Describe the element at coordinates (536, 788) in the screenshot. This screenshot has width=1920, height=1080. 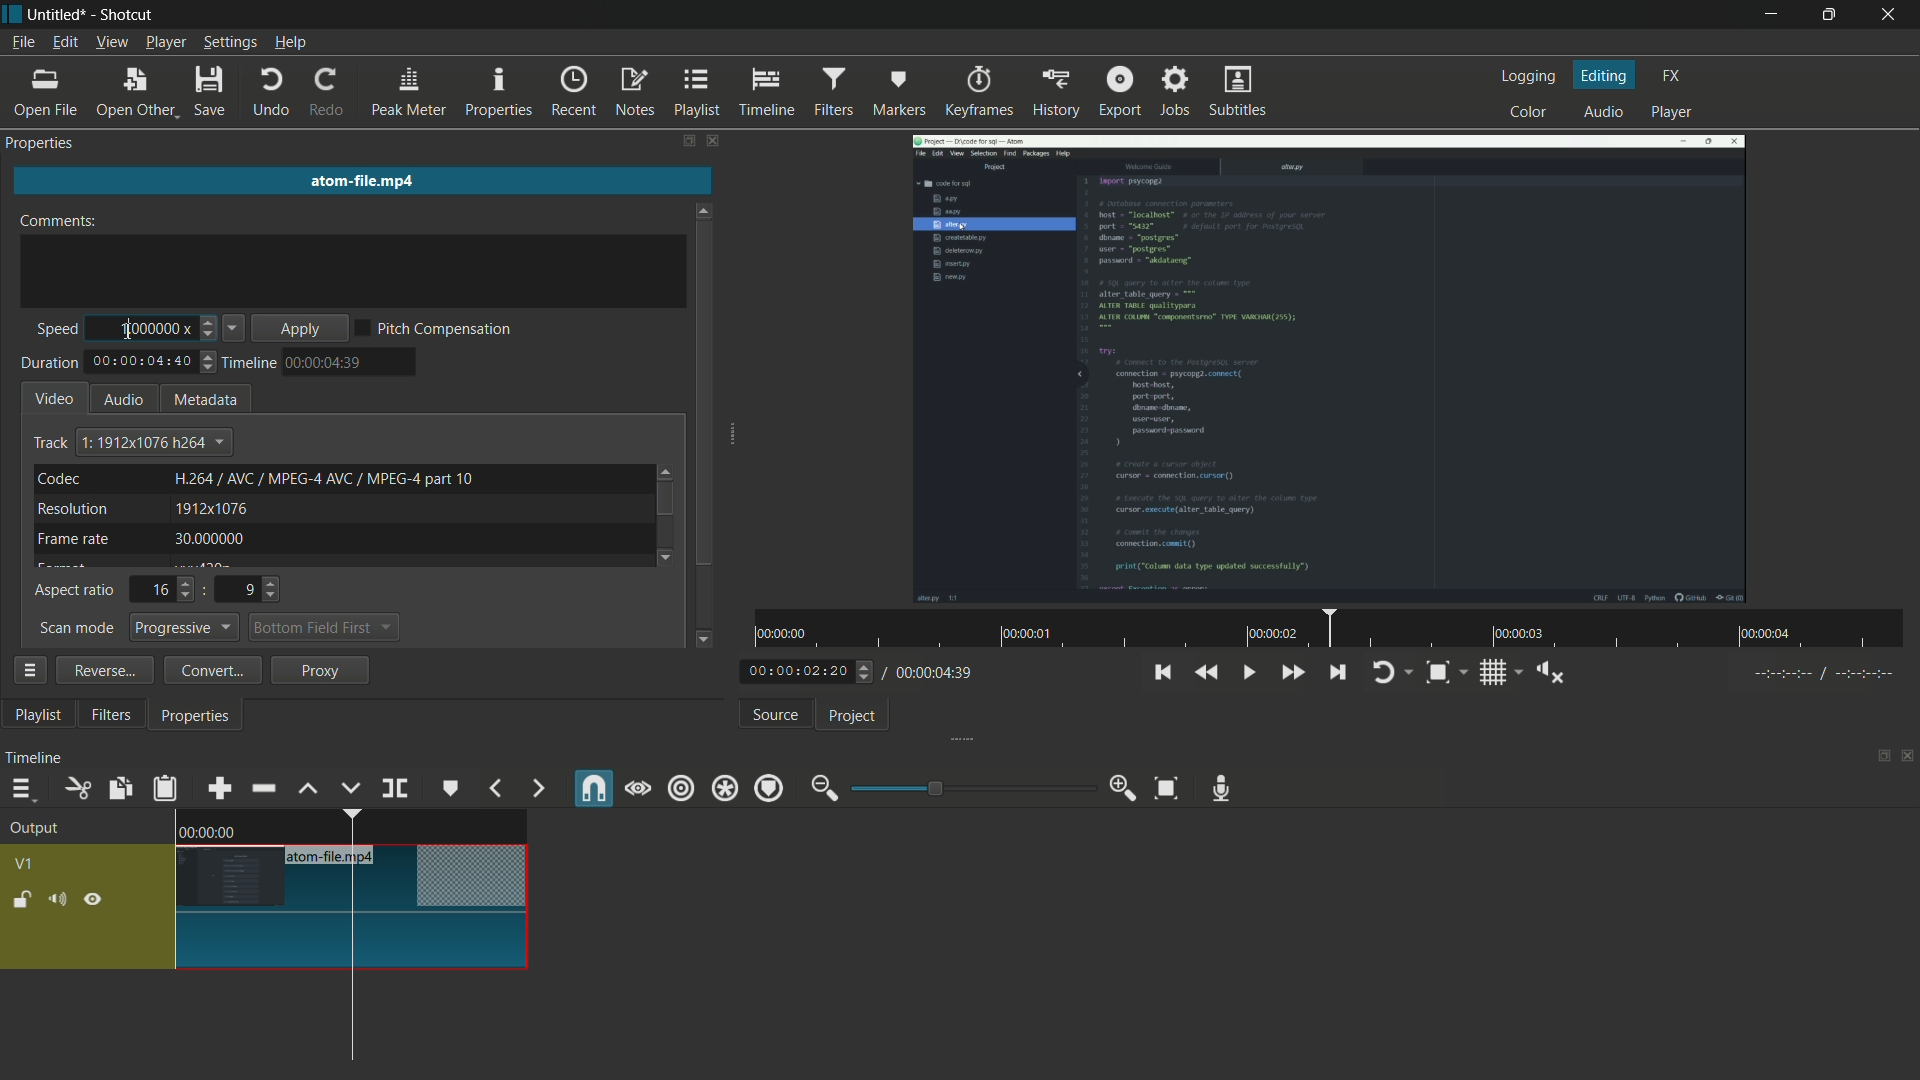
I see `next marker` at that location.